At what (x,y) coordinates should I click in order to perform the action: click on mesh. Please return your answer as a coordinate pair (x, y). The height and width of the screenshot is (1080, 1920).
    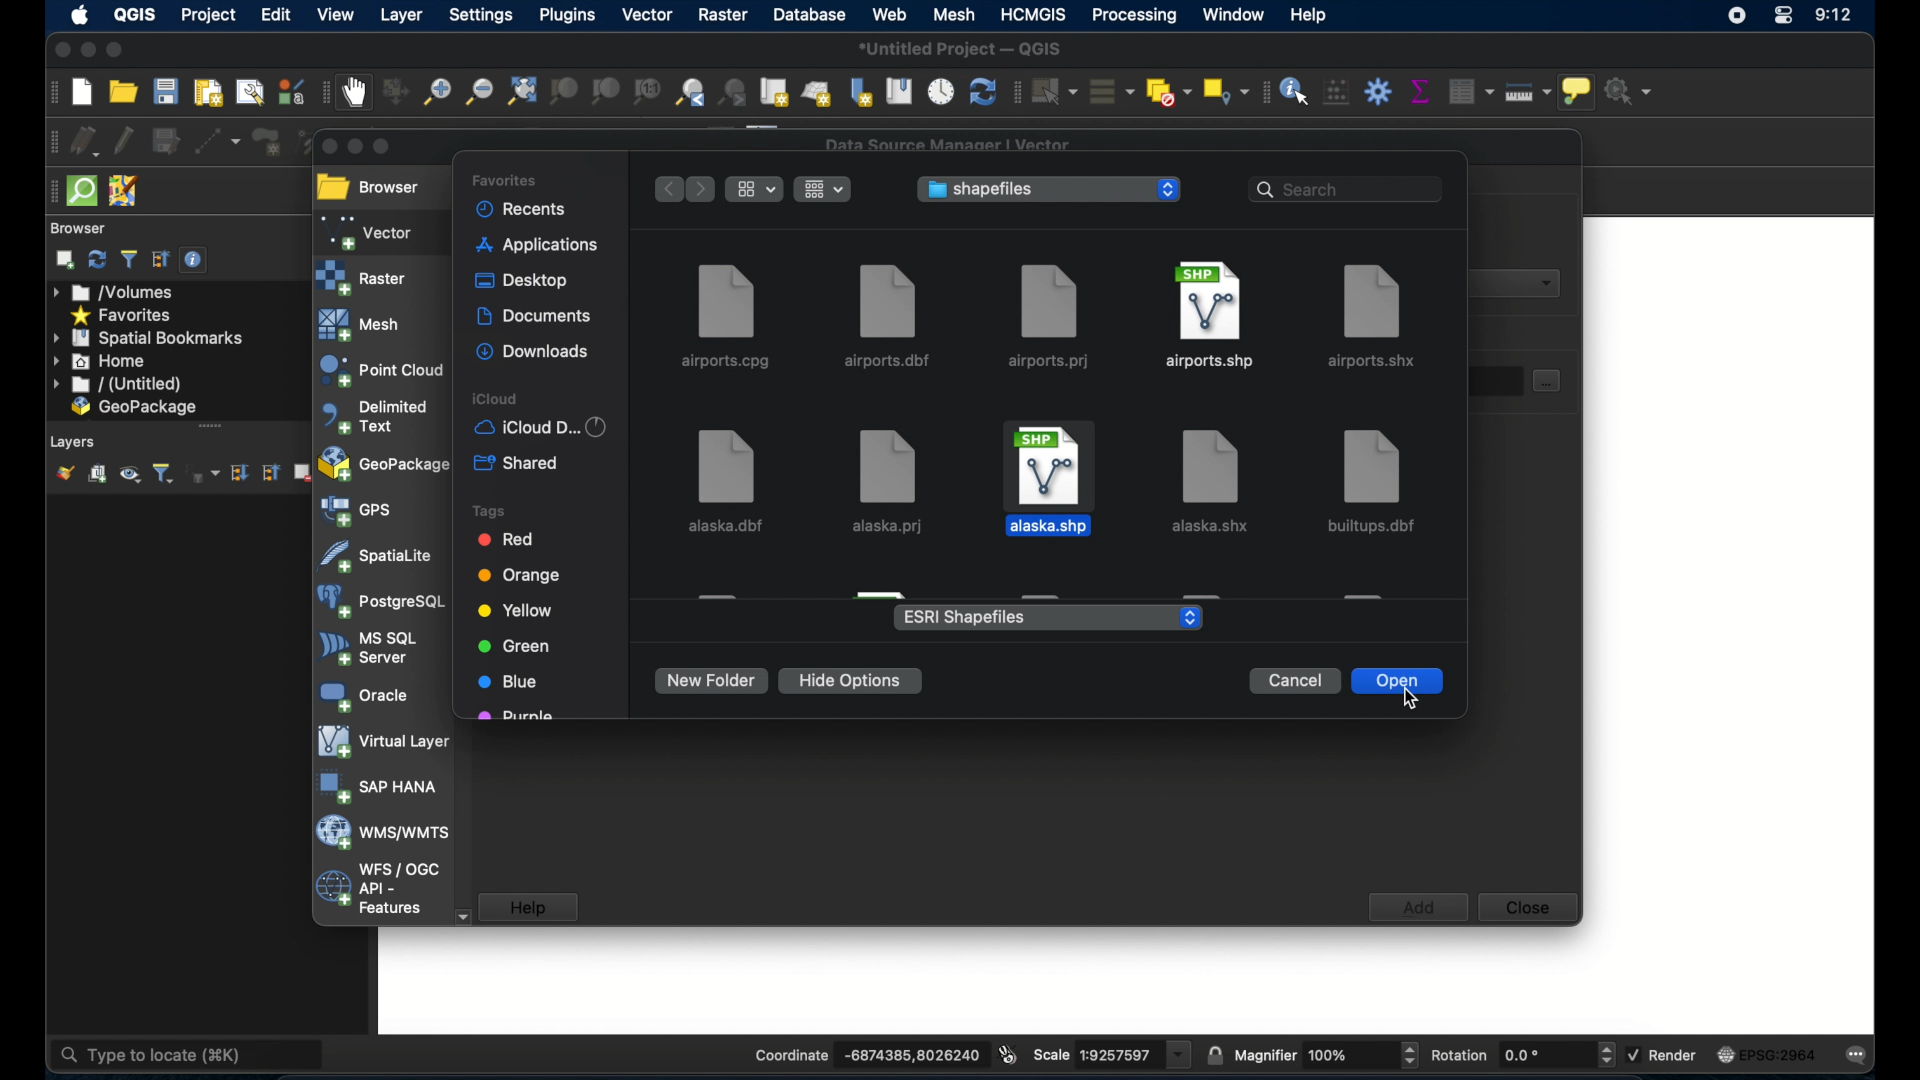
    Looking at the image, I should click on (362, 324).